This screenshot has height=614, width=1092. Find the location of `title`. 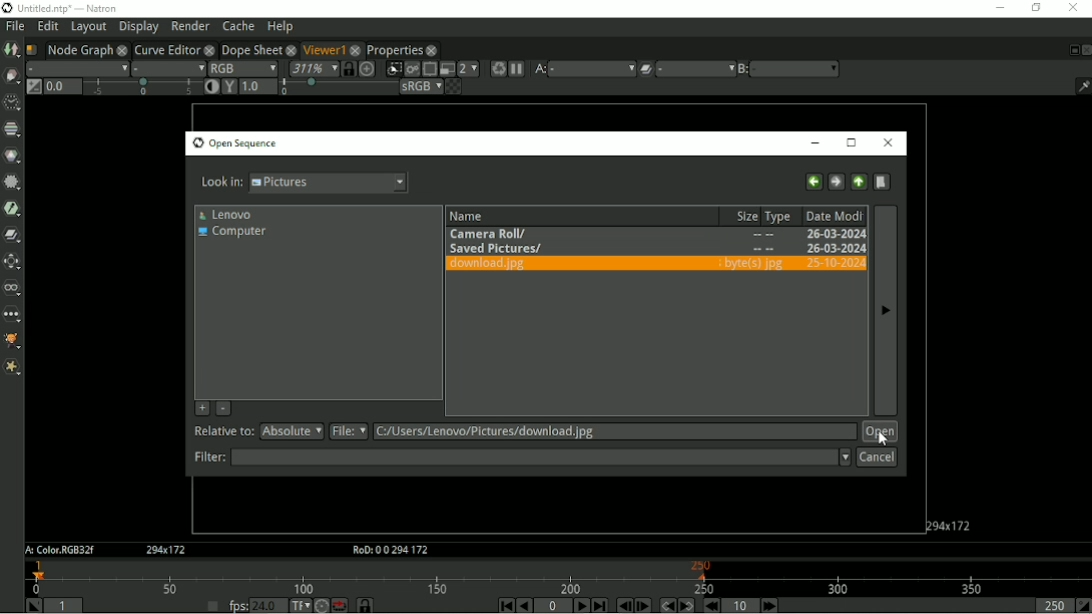

title is located at coordinates (101, 7).